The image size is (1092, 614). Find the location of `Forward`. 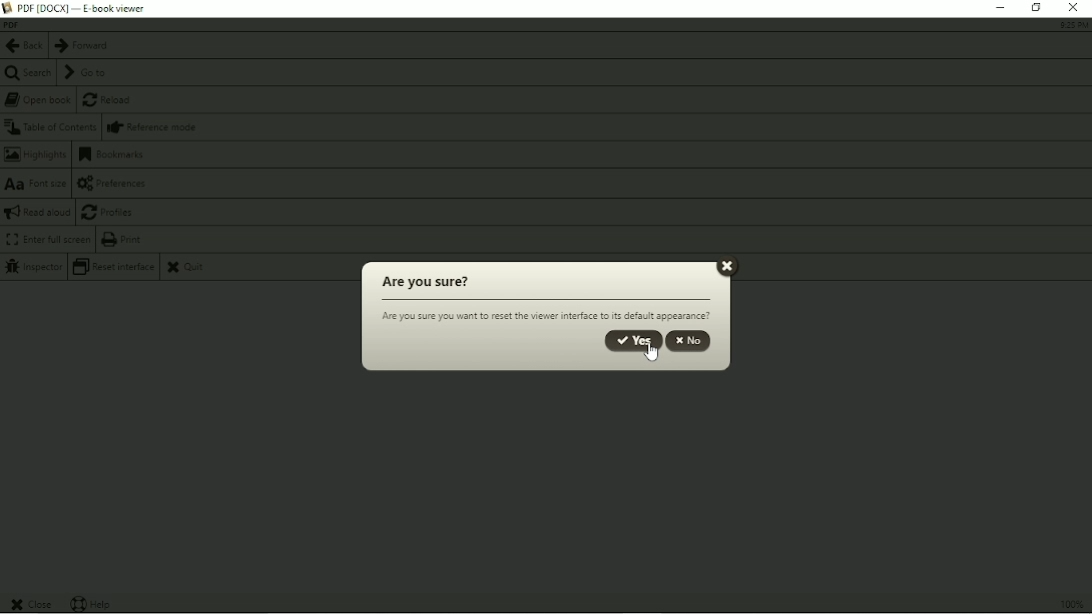

Forward is located at coordinates (81, 46).